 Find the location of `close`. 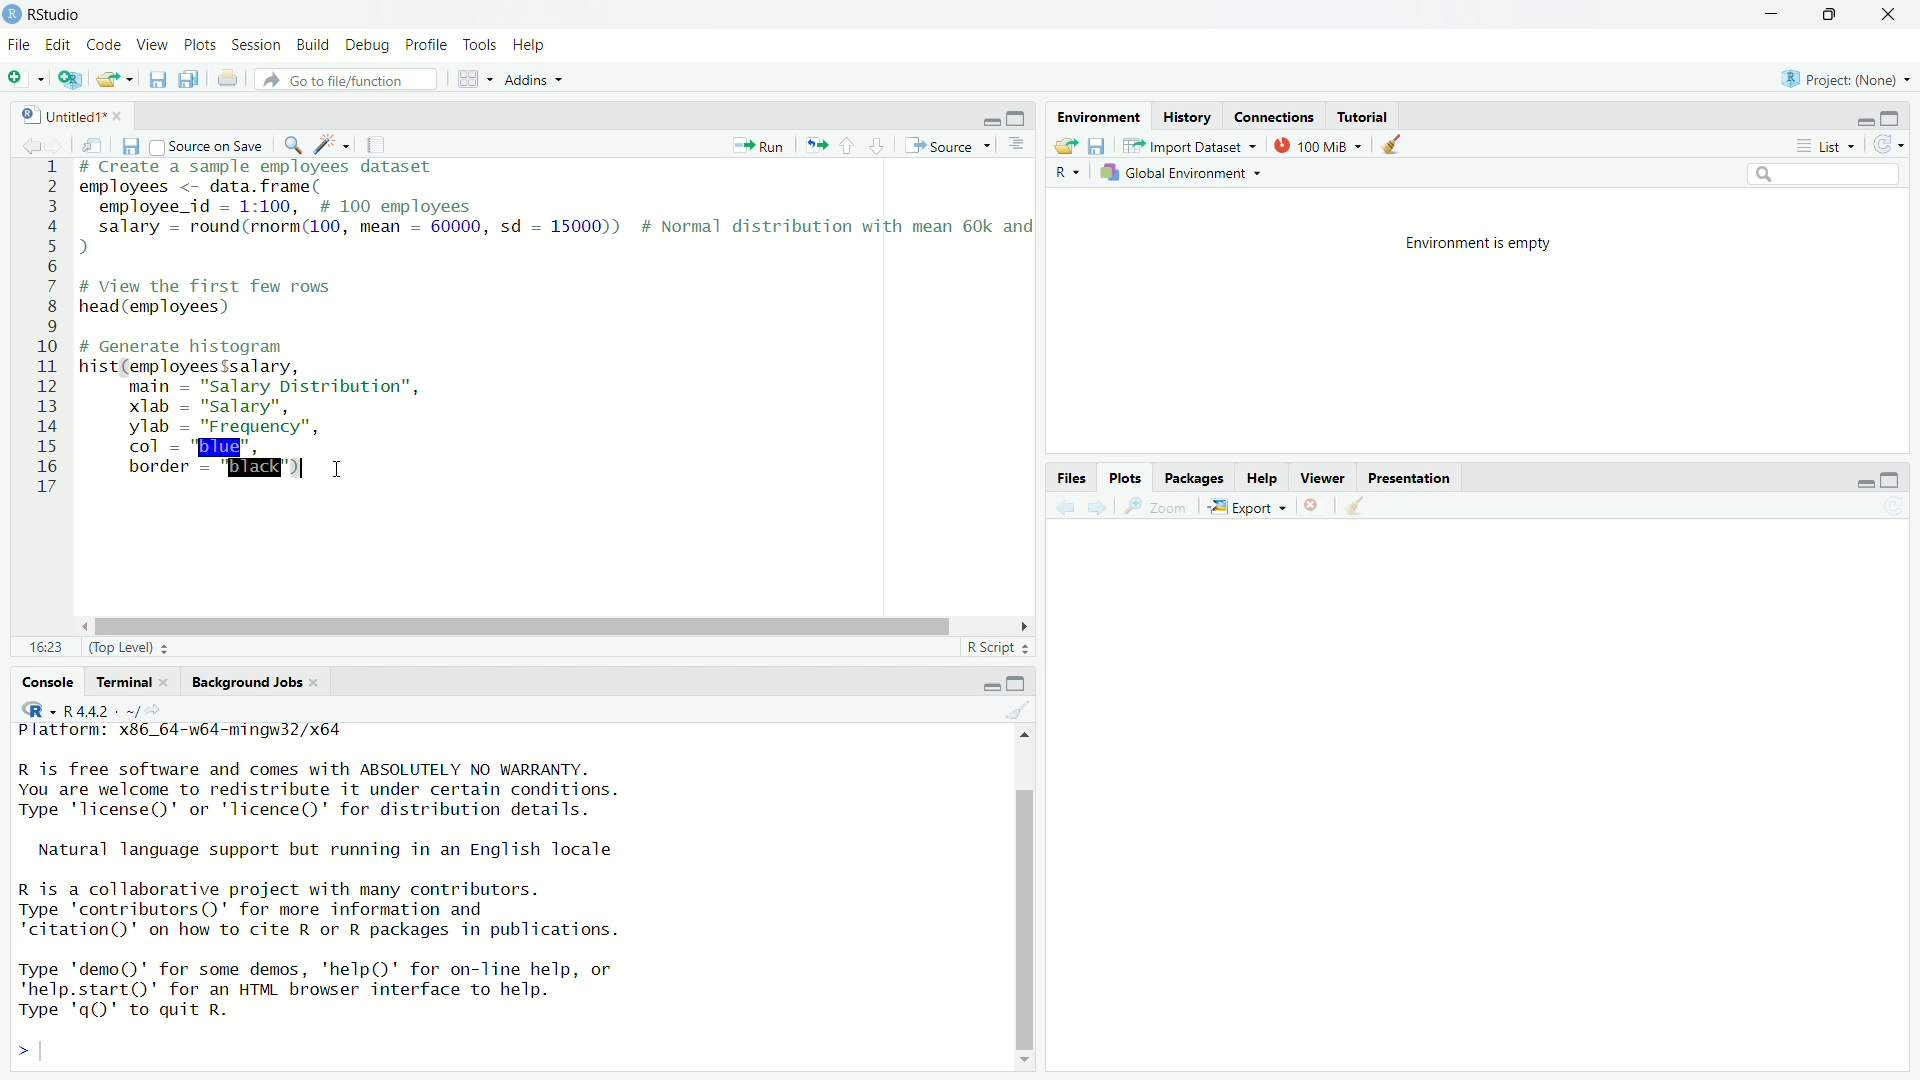

close is located at coordinates (1890, 14).